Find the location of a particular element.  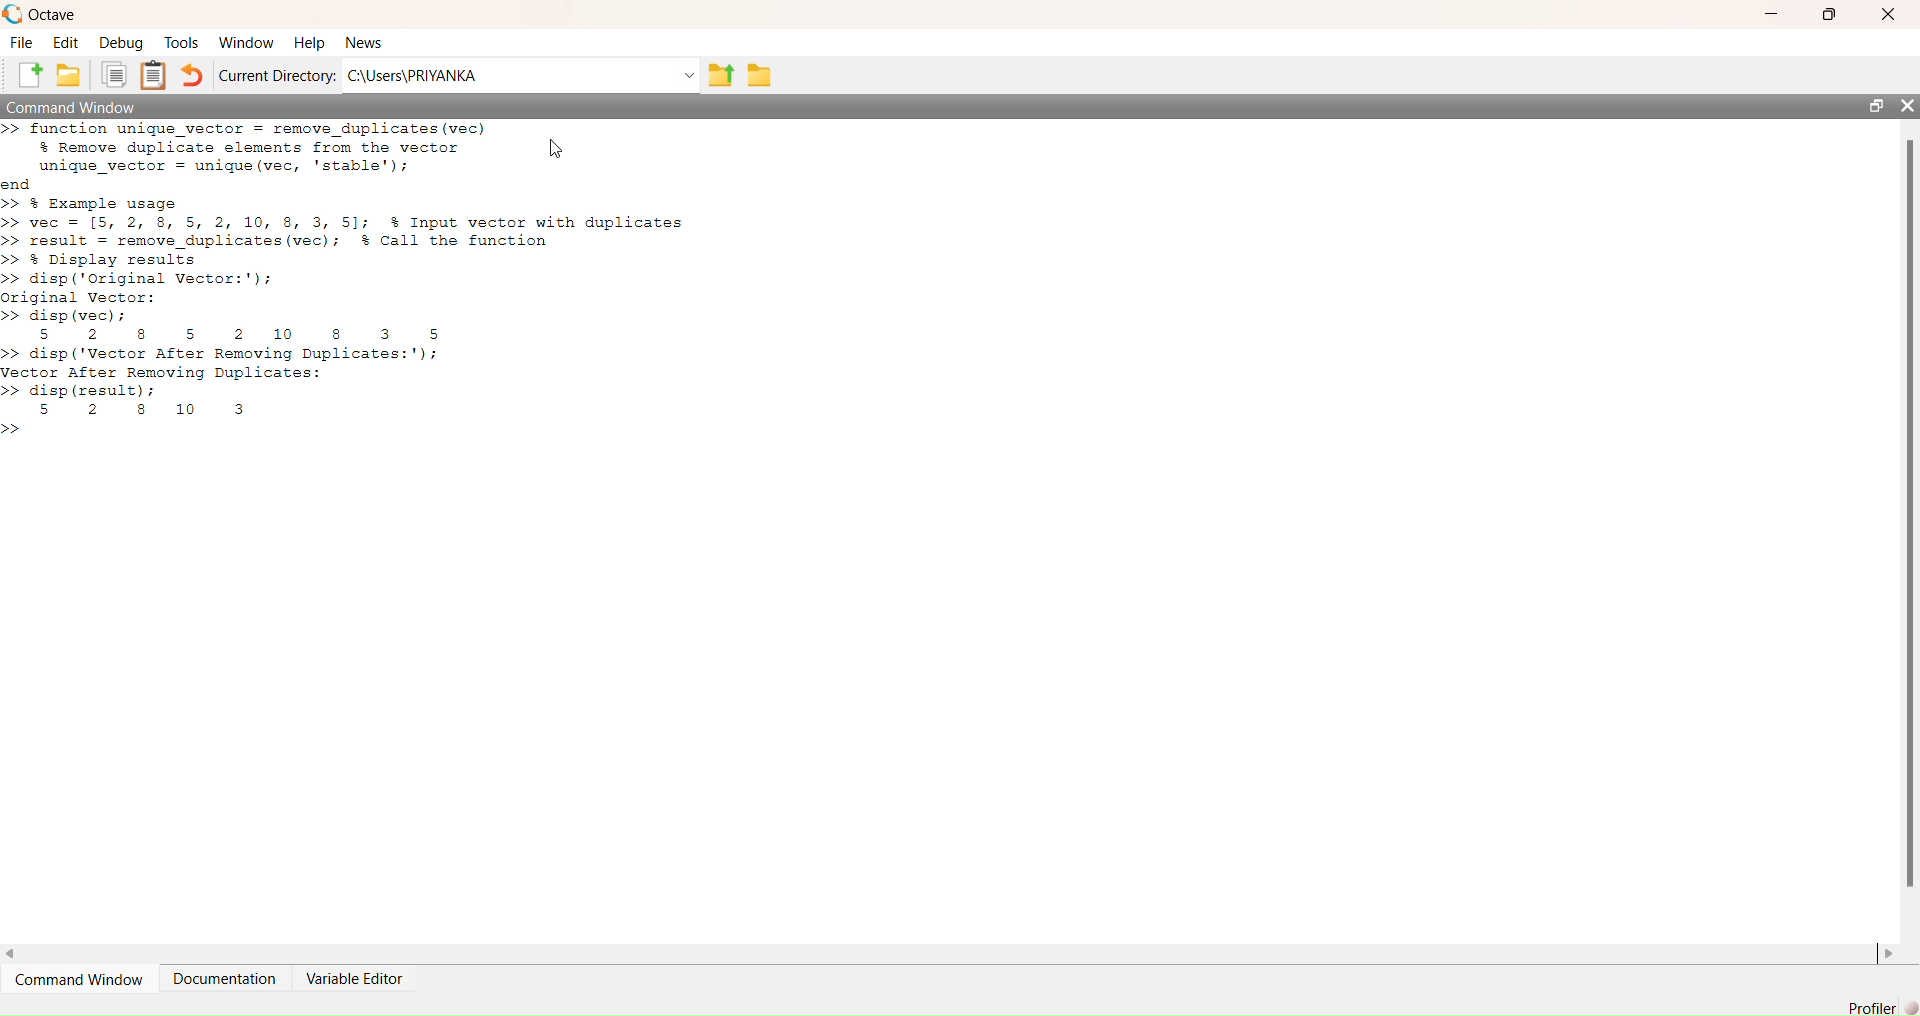

debug is located at coordinates (123, 44).